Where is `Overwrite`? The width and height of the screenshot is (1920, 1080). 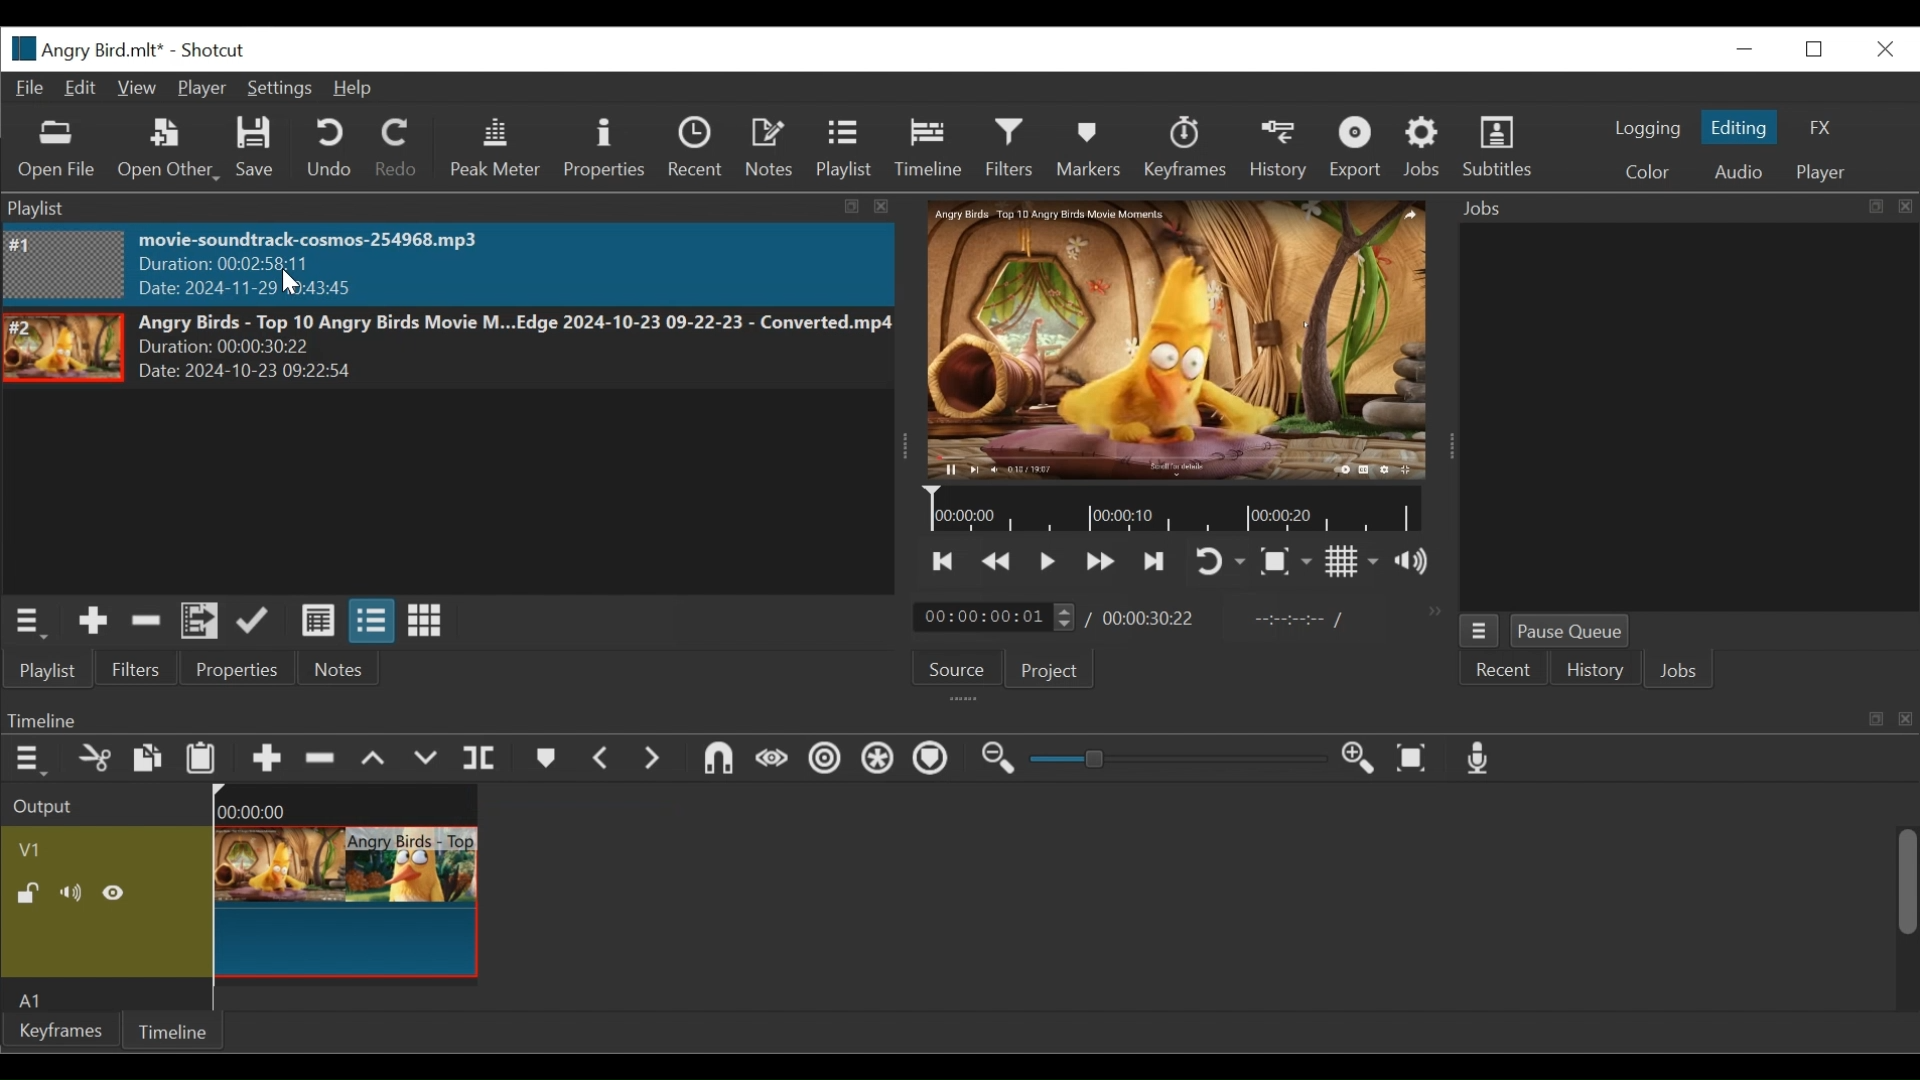
Overwrite is located at coordinates (427, 760).